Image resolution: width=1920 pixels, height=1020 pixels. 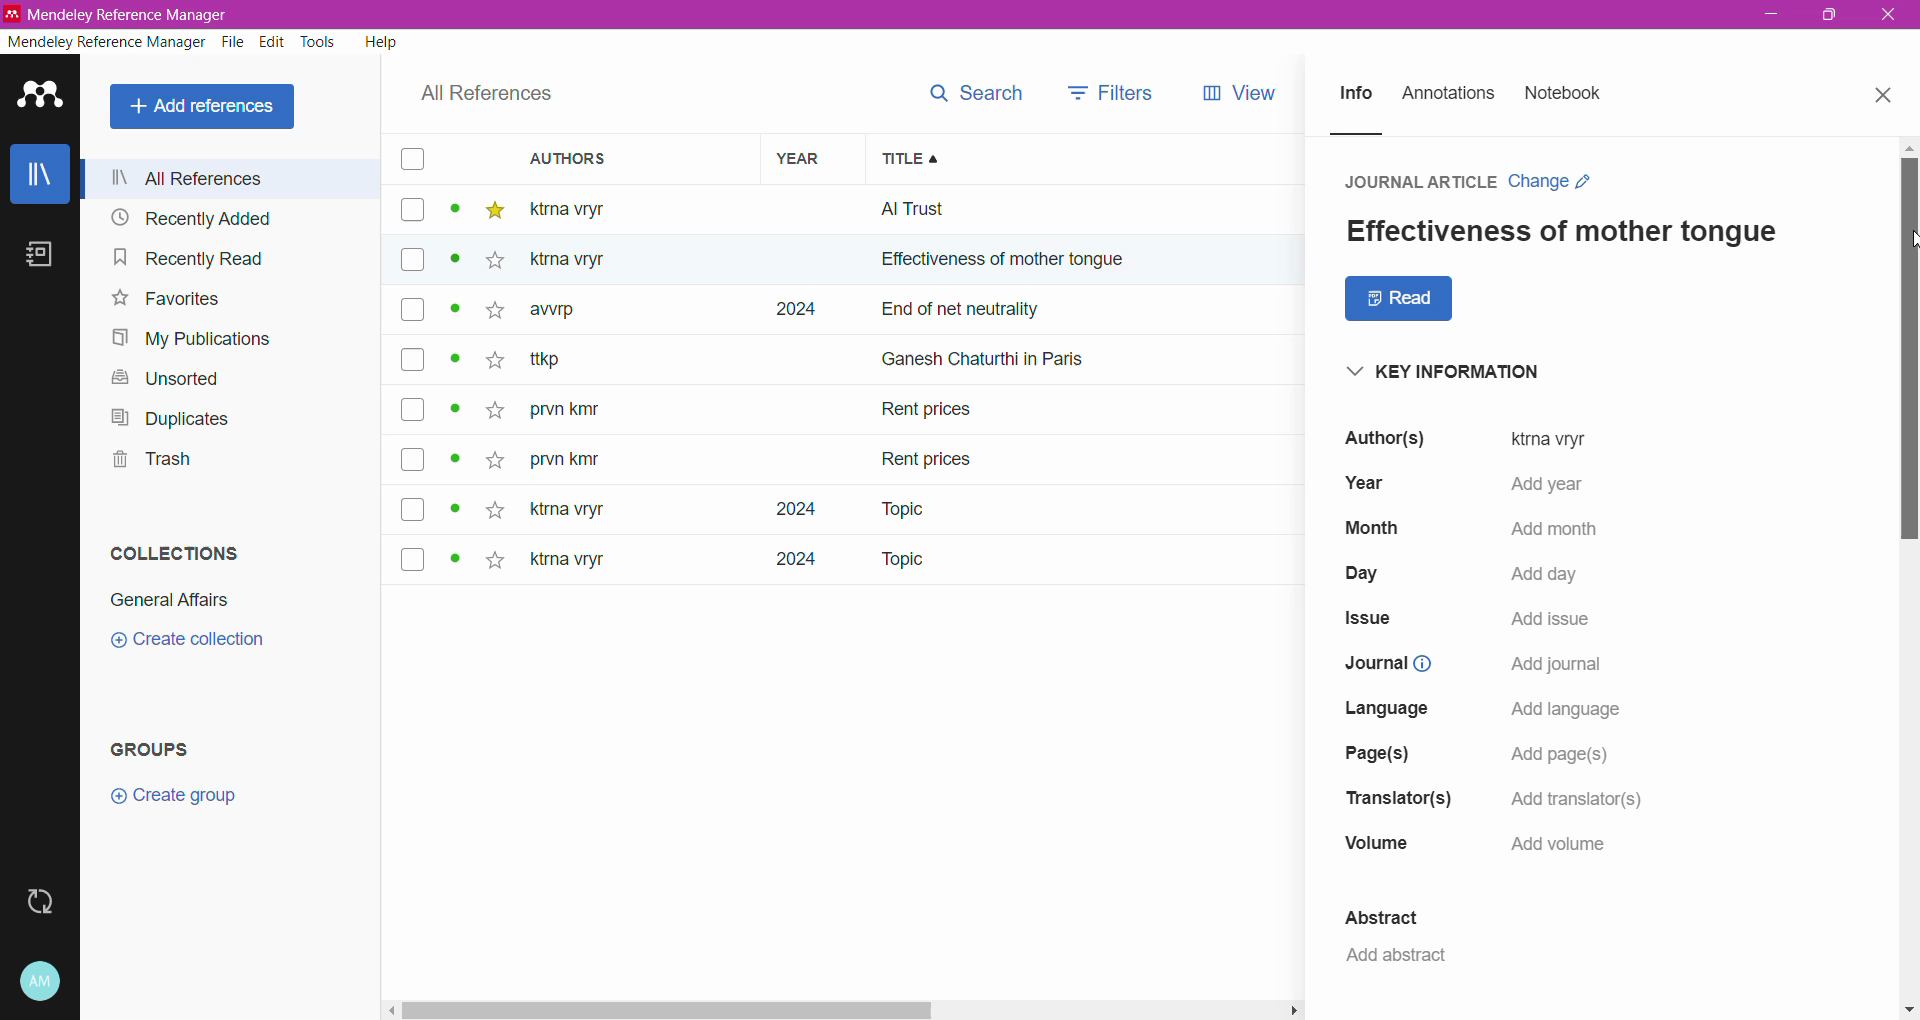 What do you see at coordinates (195, 339) in the screenshot?
I see `My Publications` at bounding box center [195, 339].